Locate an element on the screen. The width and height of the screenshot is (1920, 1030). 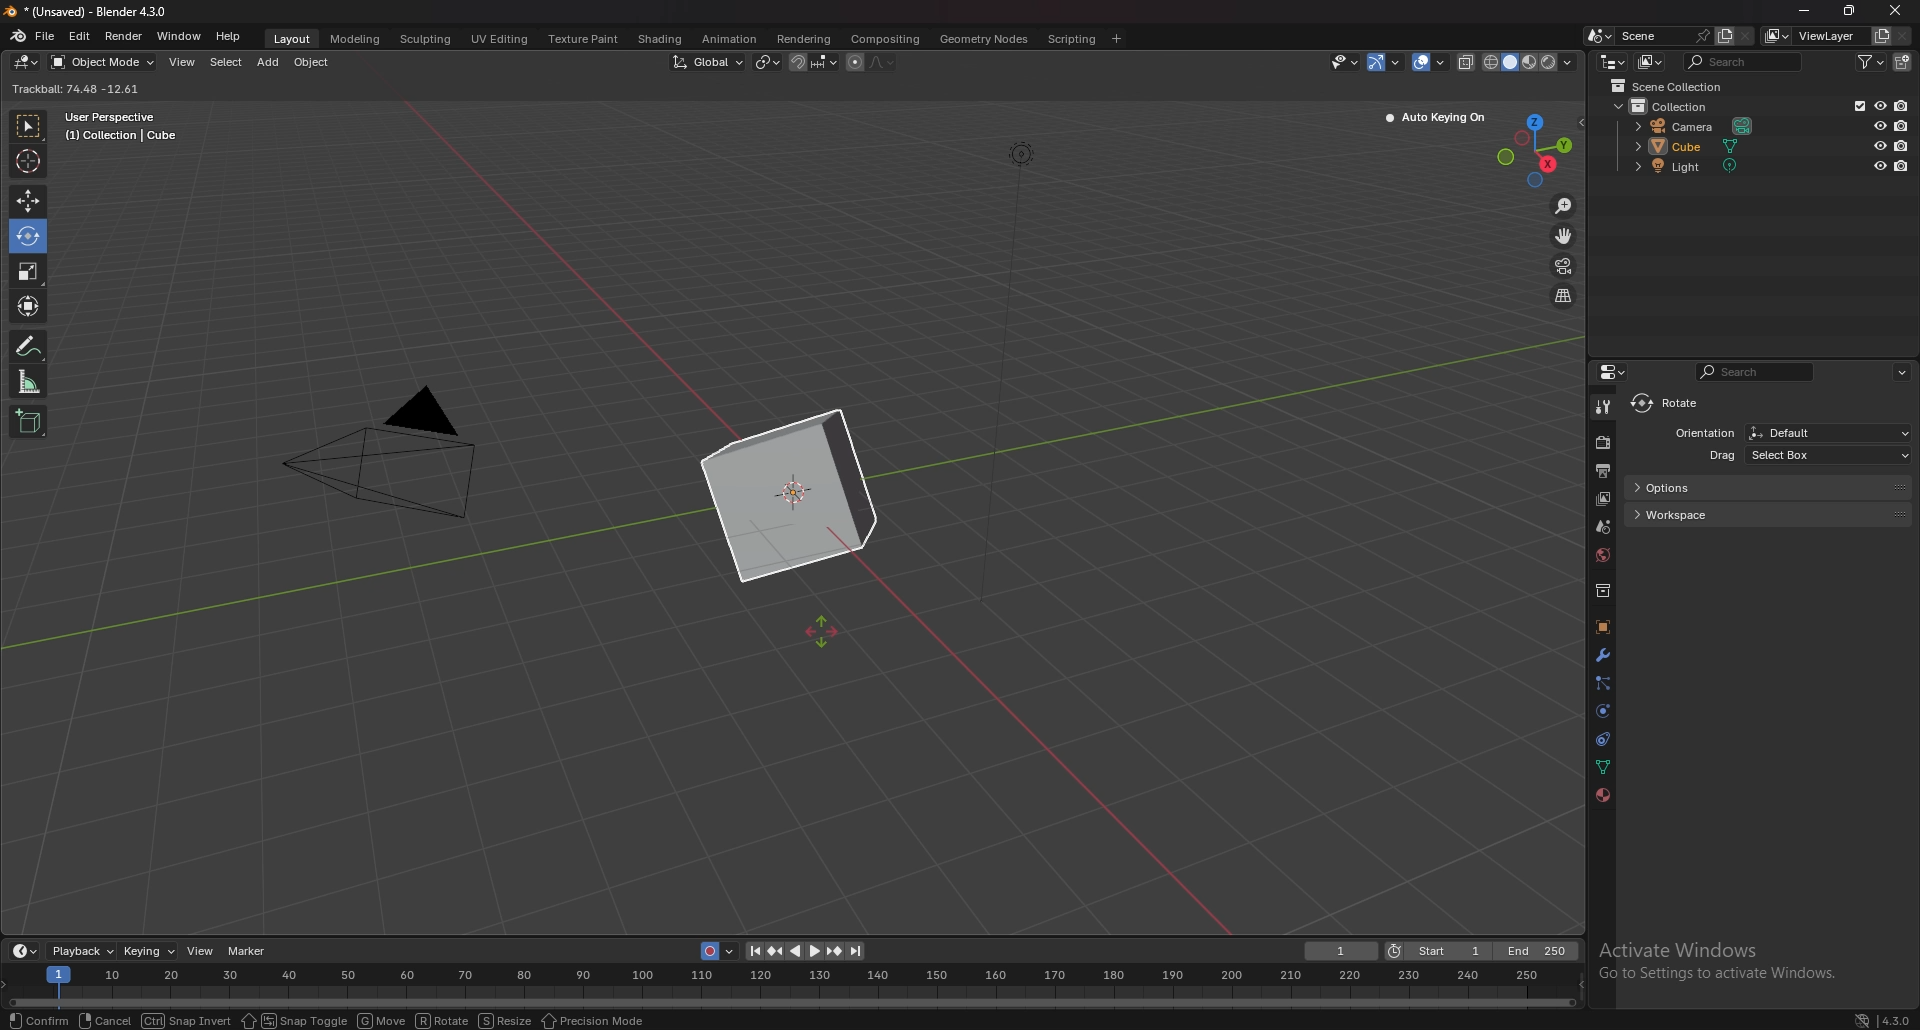
add is located at coordinates (268, 63).